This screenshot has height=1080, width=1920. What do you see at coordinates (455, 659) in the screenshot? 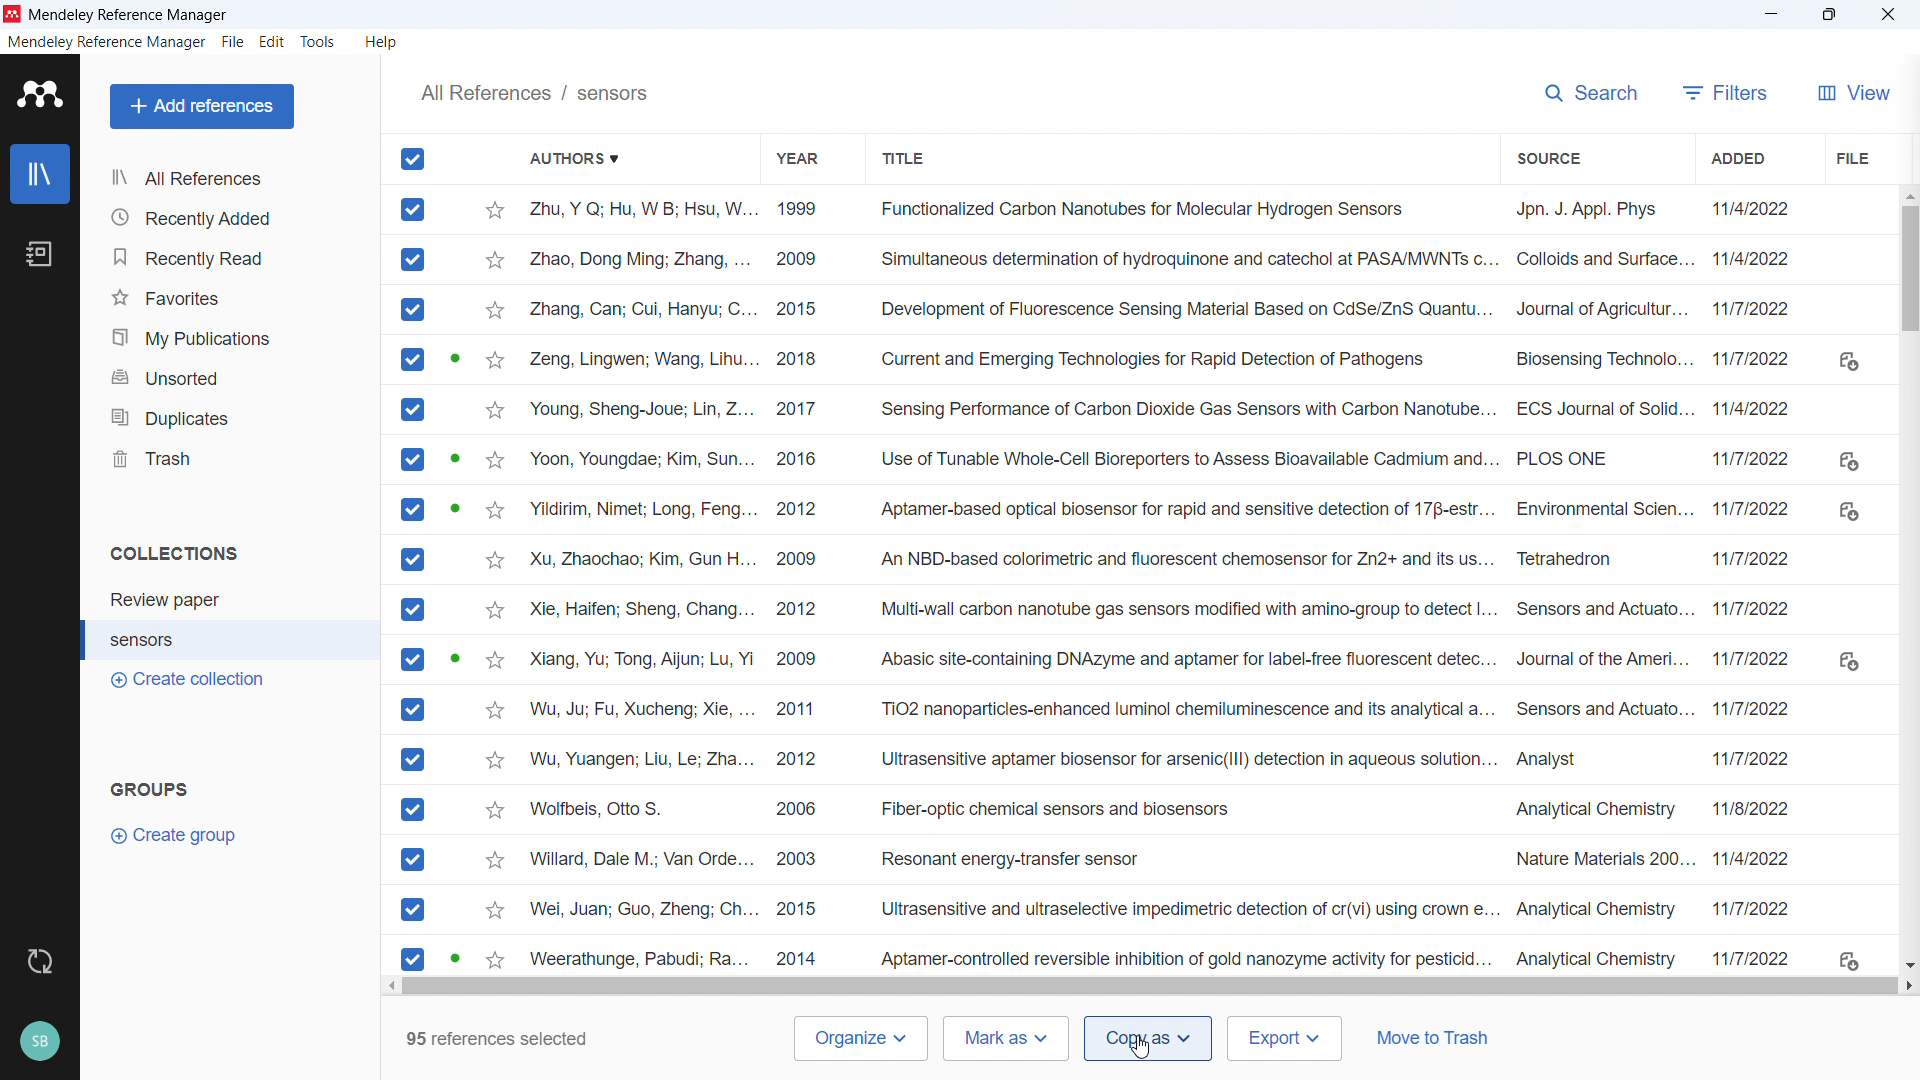
I see `PDF available` at bounding box center [455, 659].